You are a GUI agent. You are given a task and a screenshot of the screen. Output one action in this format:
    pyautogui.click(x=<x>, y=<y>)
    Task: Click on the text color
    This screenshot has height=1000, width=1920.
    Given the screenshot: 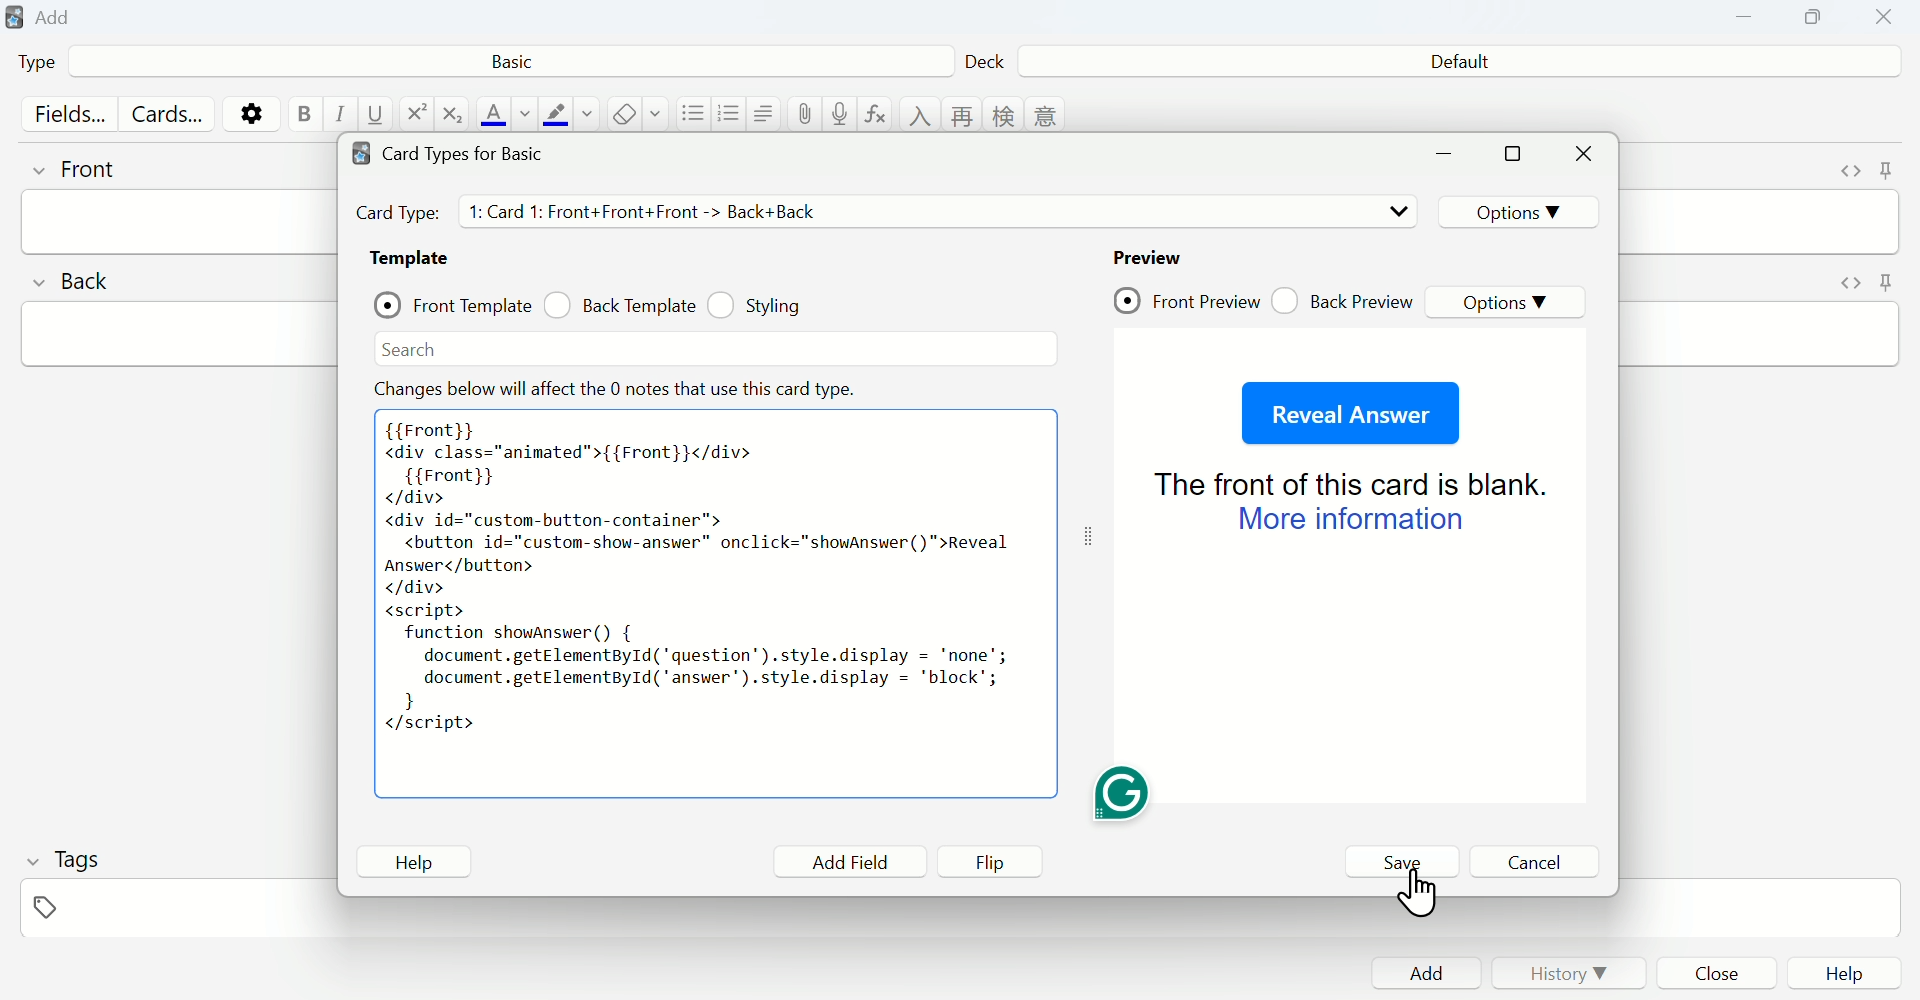 What is the action you would take?
    pyautogui.click(x=494, y=114)
    